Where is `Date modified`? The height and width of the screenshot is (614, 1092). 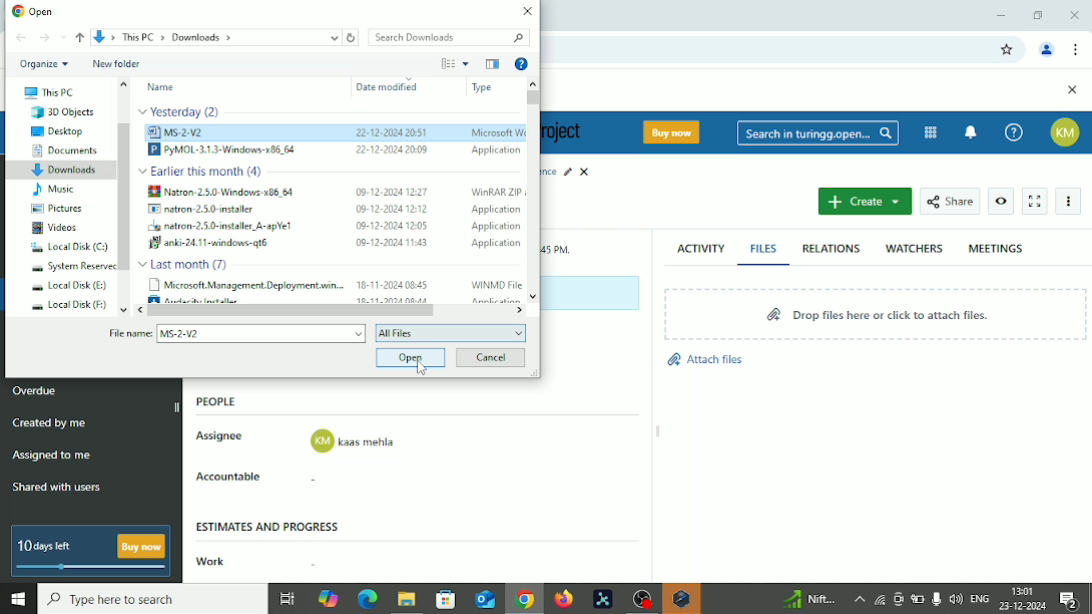
Date modified is located at coordinates (384, 86).